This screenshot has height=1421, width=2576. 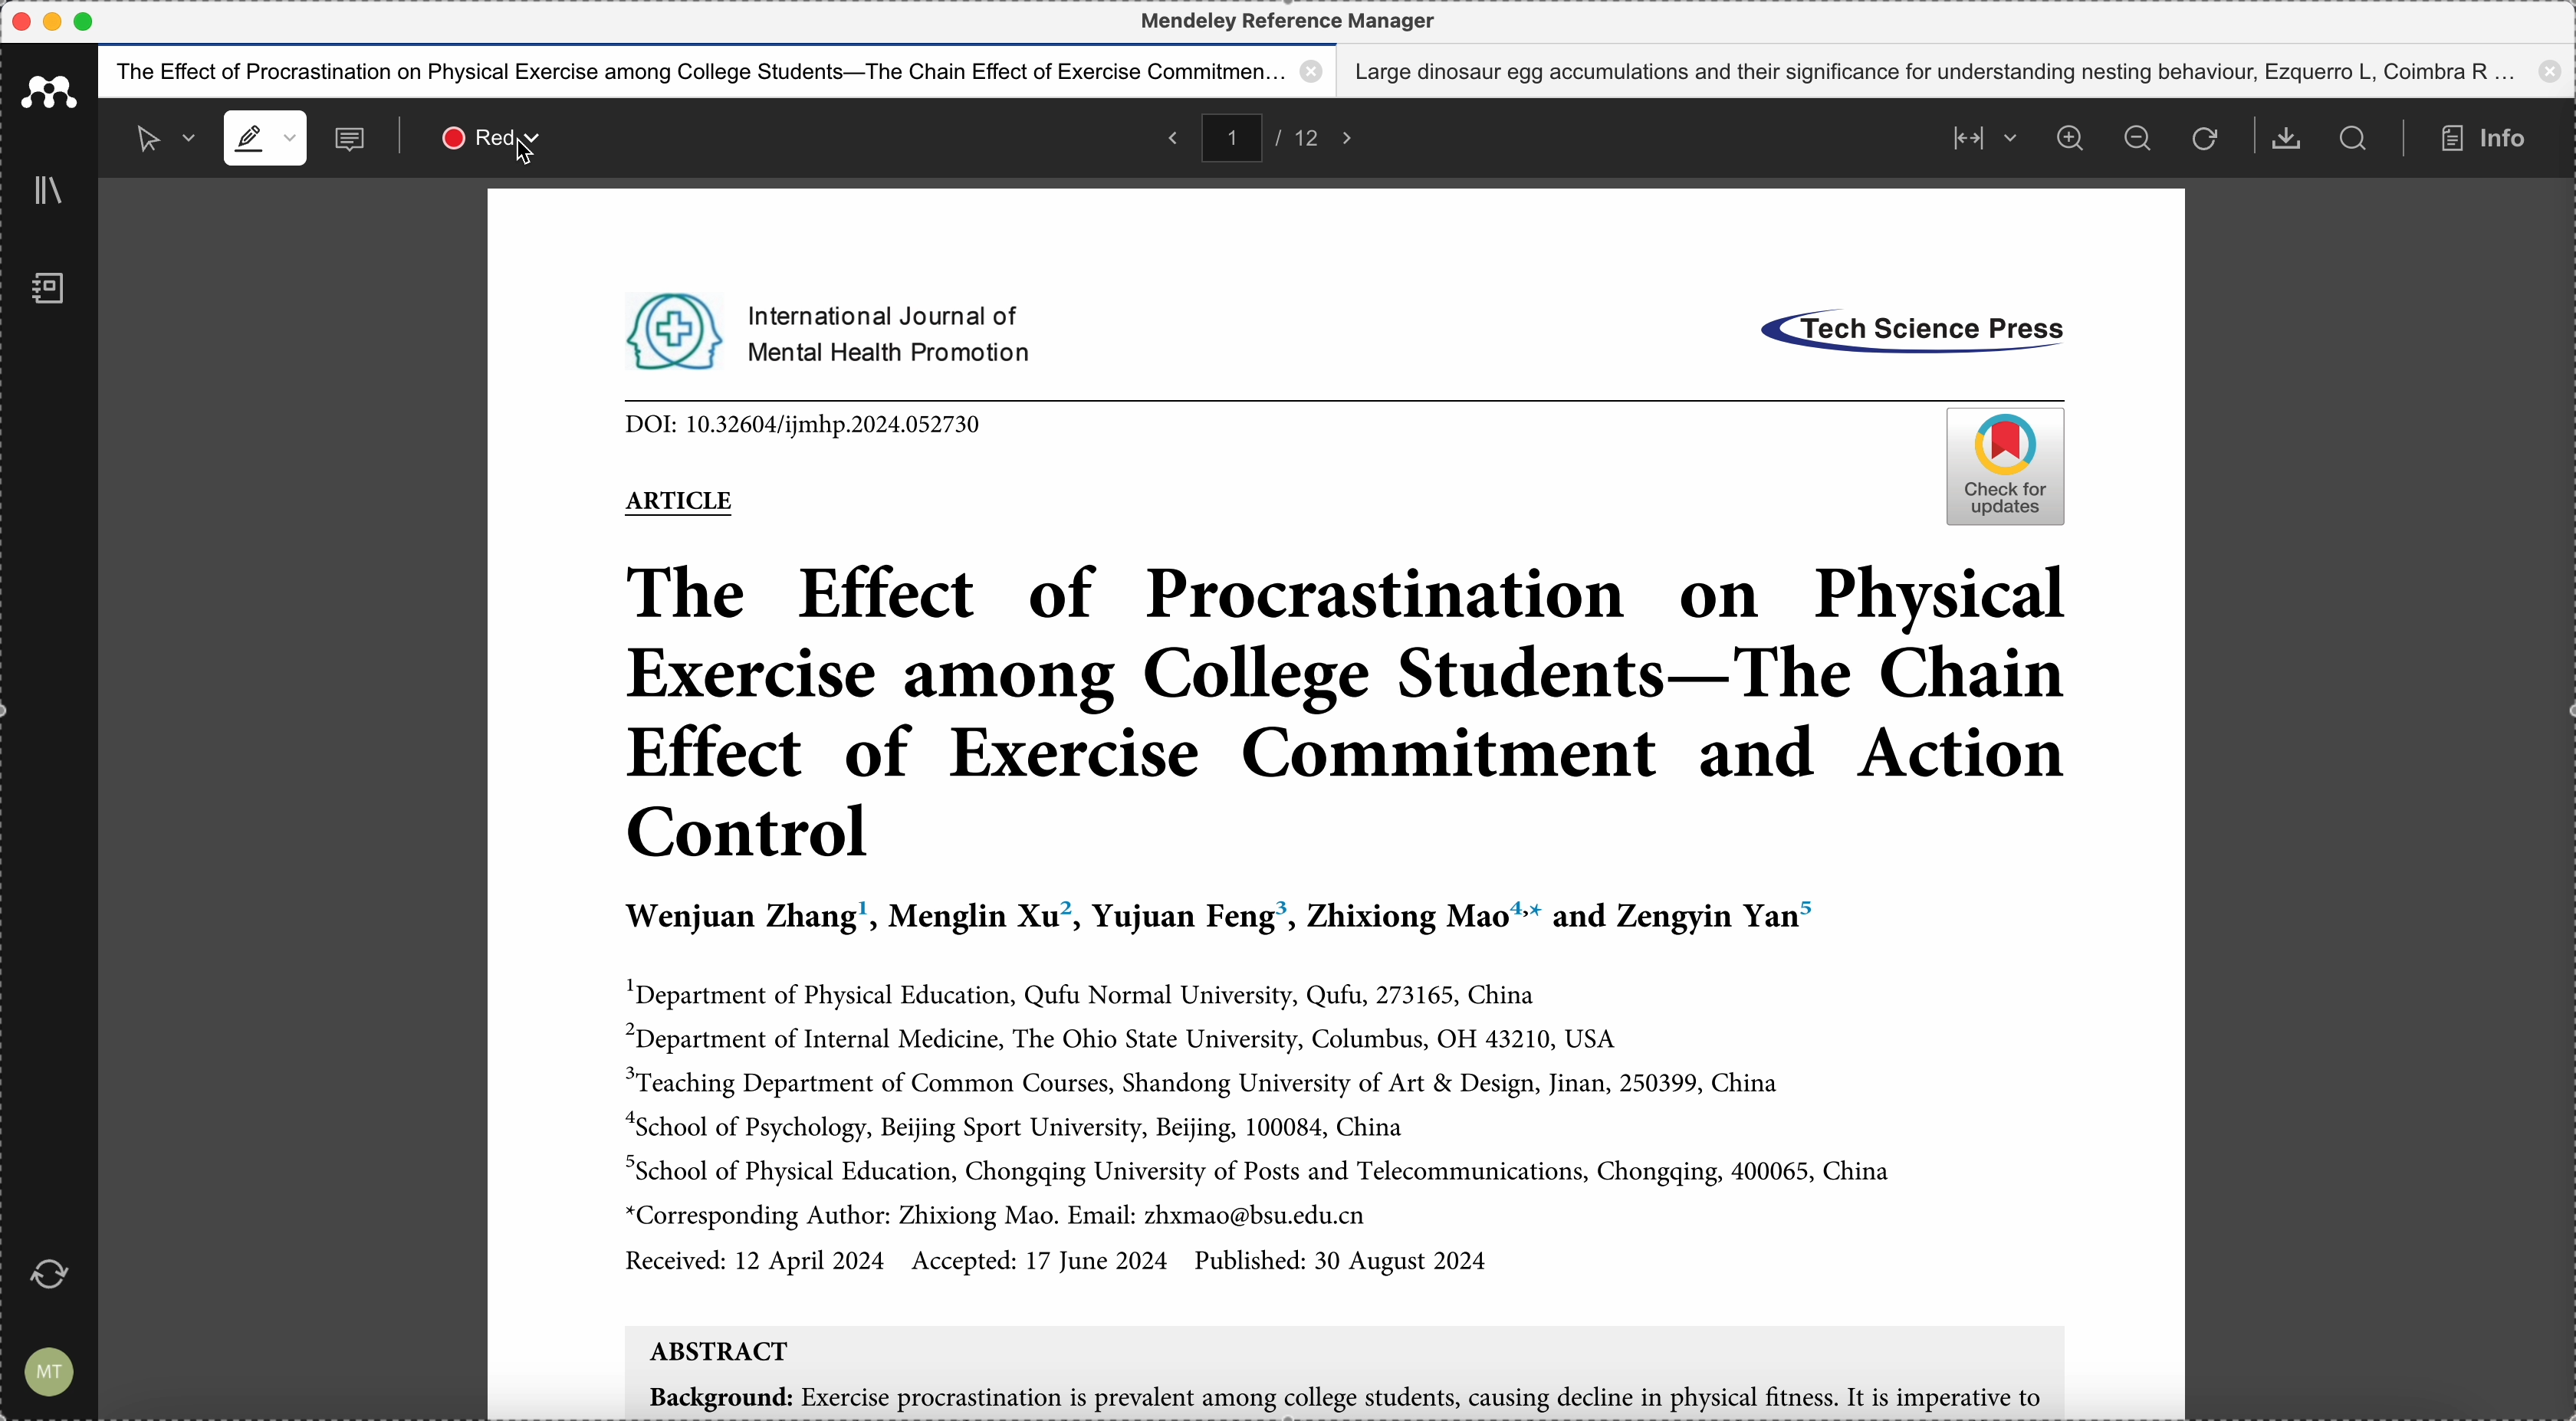 I want to click on comments, so click(x=353, y=141).